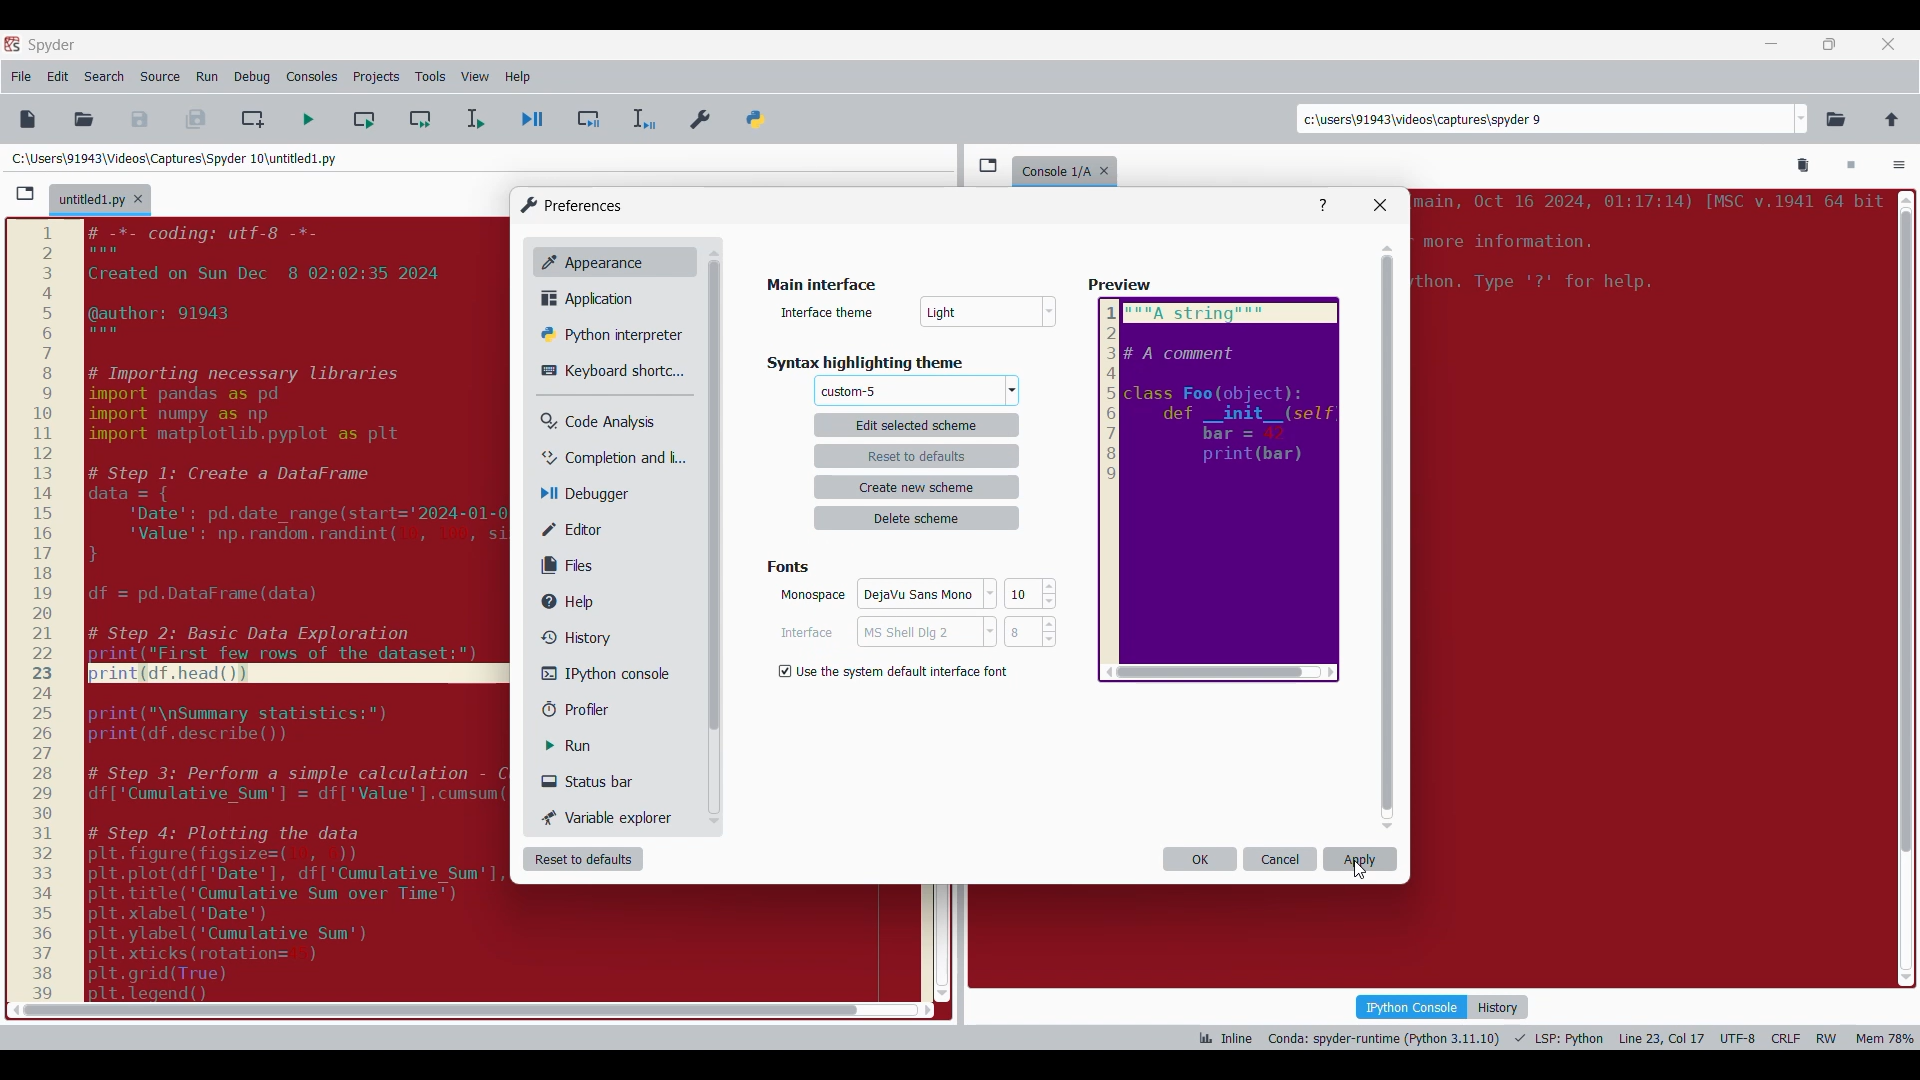 Image resolution: width=1920 pixels, height=1080 pixels. I want to click on Options, so click(1899, 167).